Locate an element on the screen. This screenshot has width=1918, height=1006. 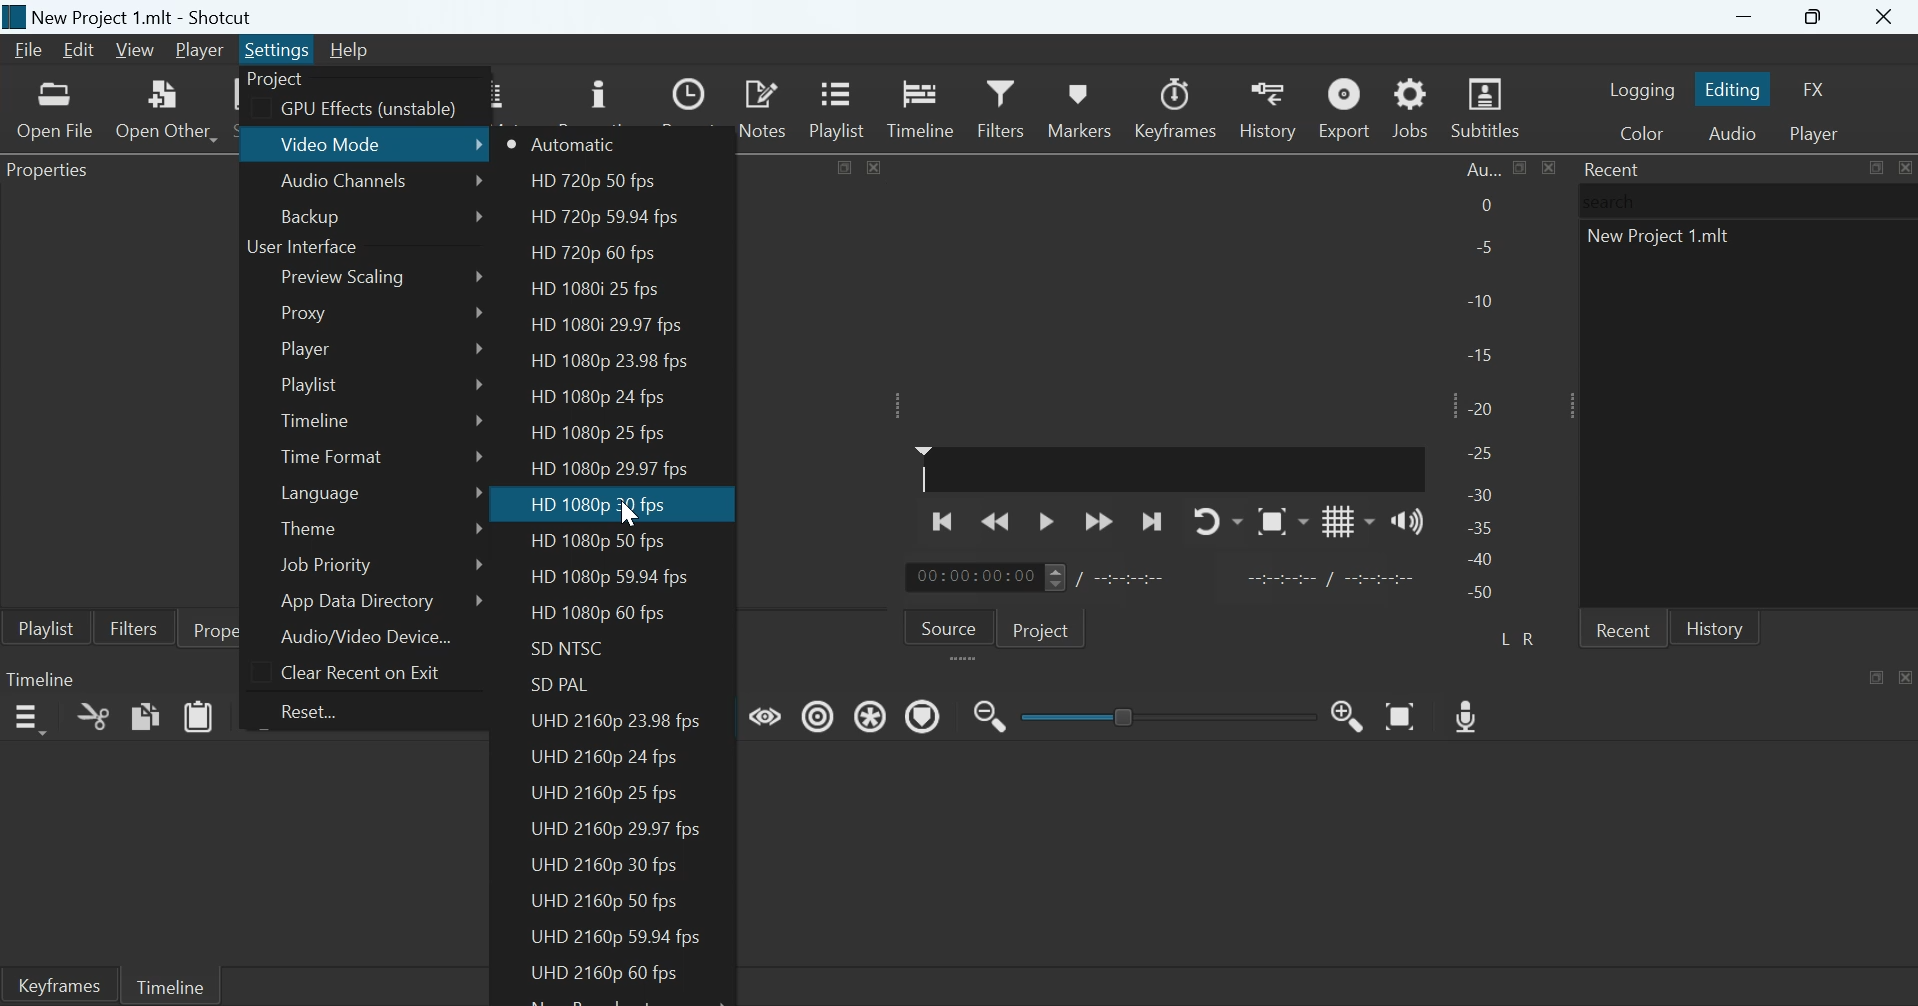
Time format is located at coordinates (332, 456).